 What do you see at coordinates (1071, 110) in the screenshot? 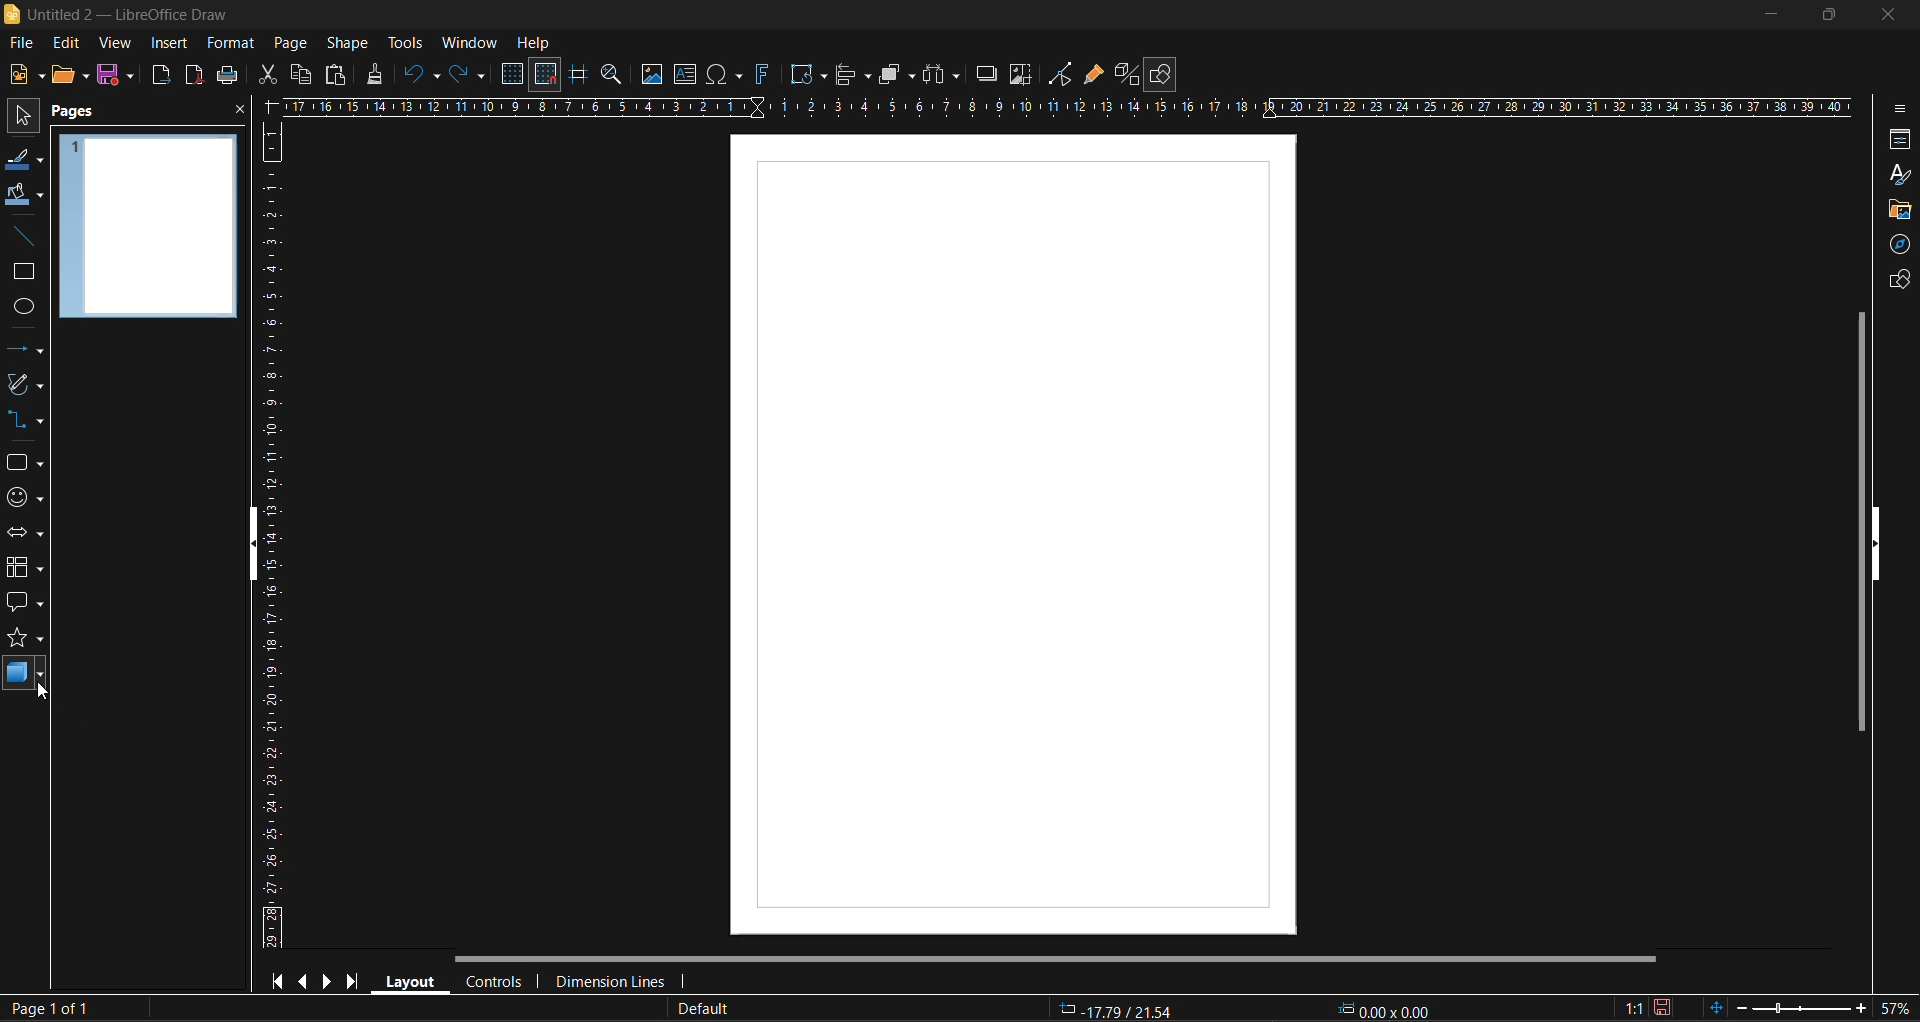
I see `horizontal ruler` at bounding box center [1071, 110].